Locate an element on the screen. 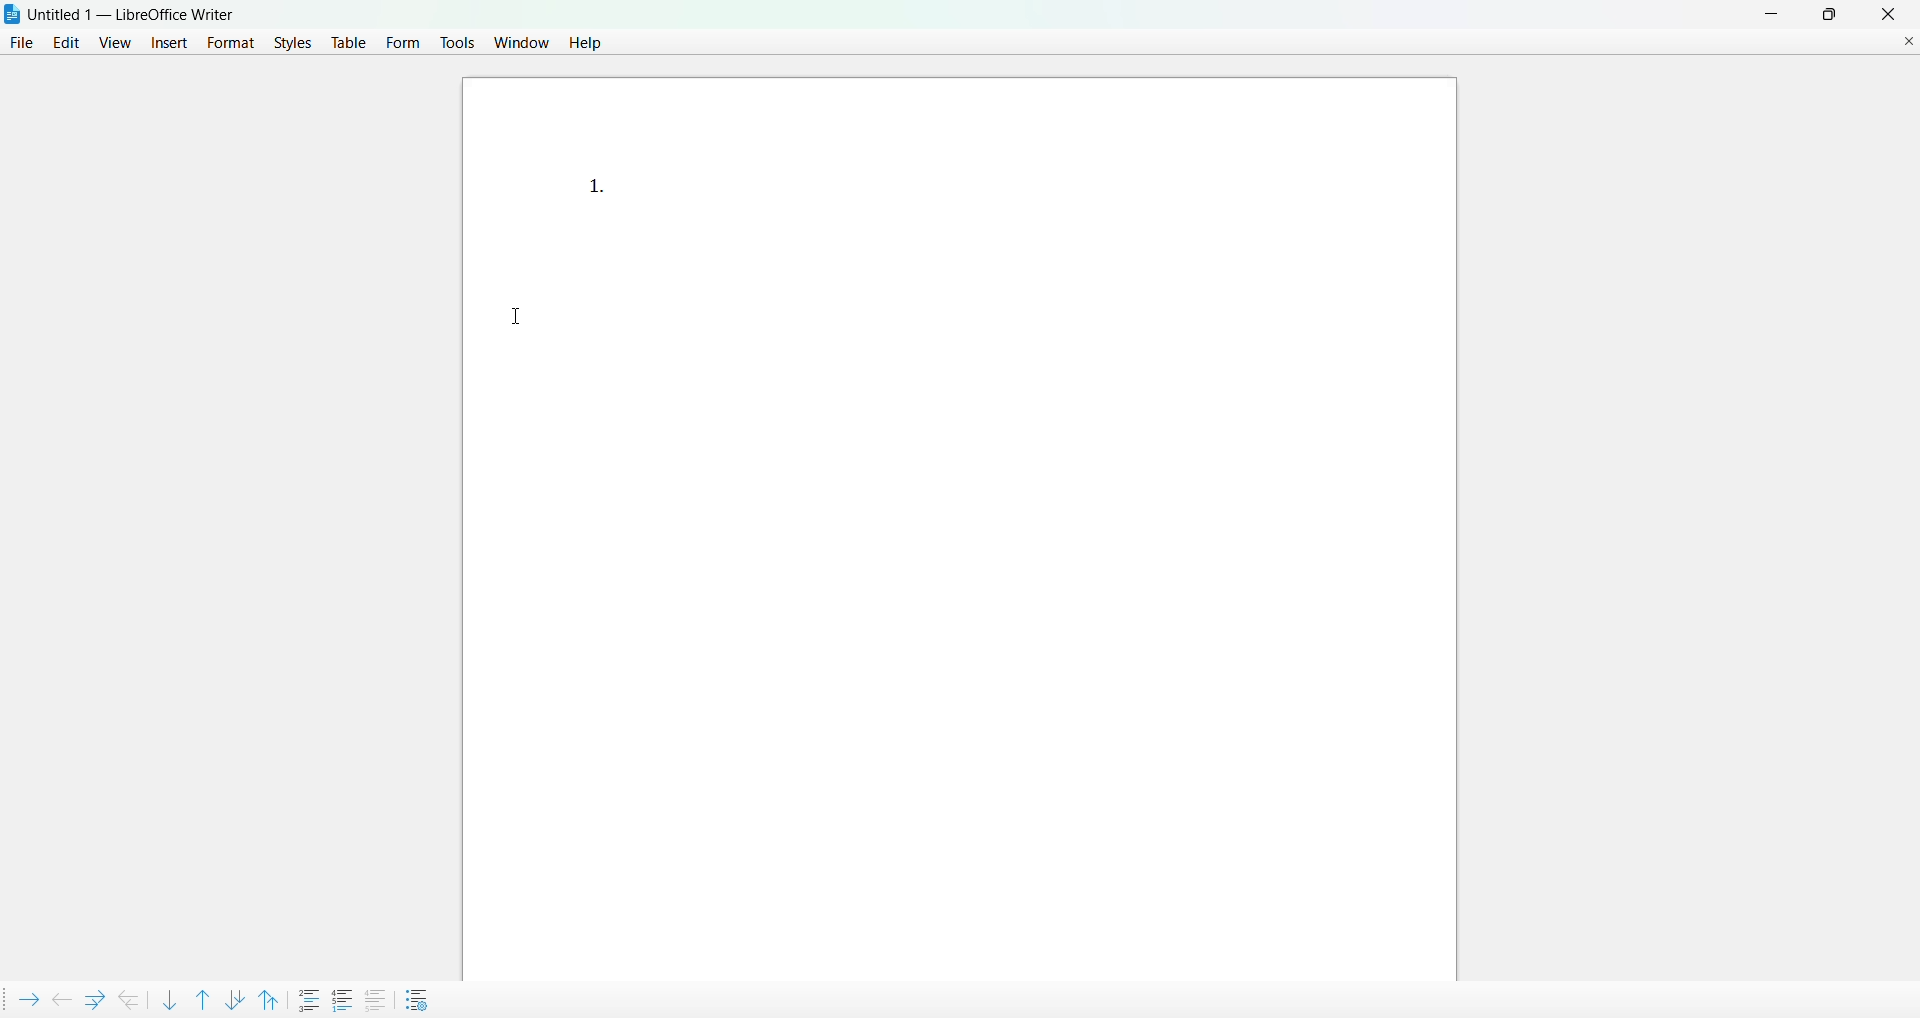  cursor is located at coordinates (532, 314).